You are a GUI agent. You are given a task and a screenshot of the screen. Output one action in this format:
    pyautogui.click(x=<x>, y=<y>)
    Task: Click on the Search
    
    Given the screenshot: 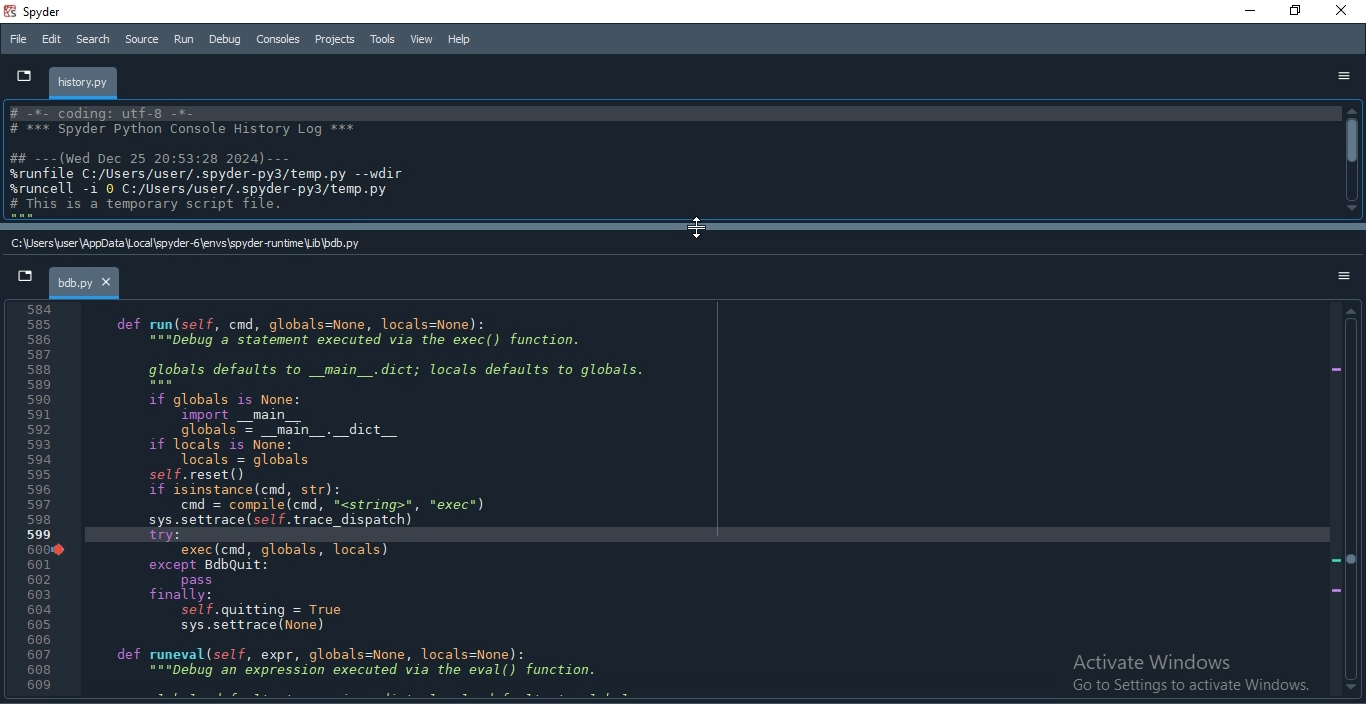 What is the action you would take?
    pyautogui.click(x=92, y=40)
    